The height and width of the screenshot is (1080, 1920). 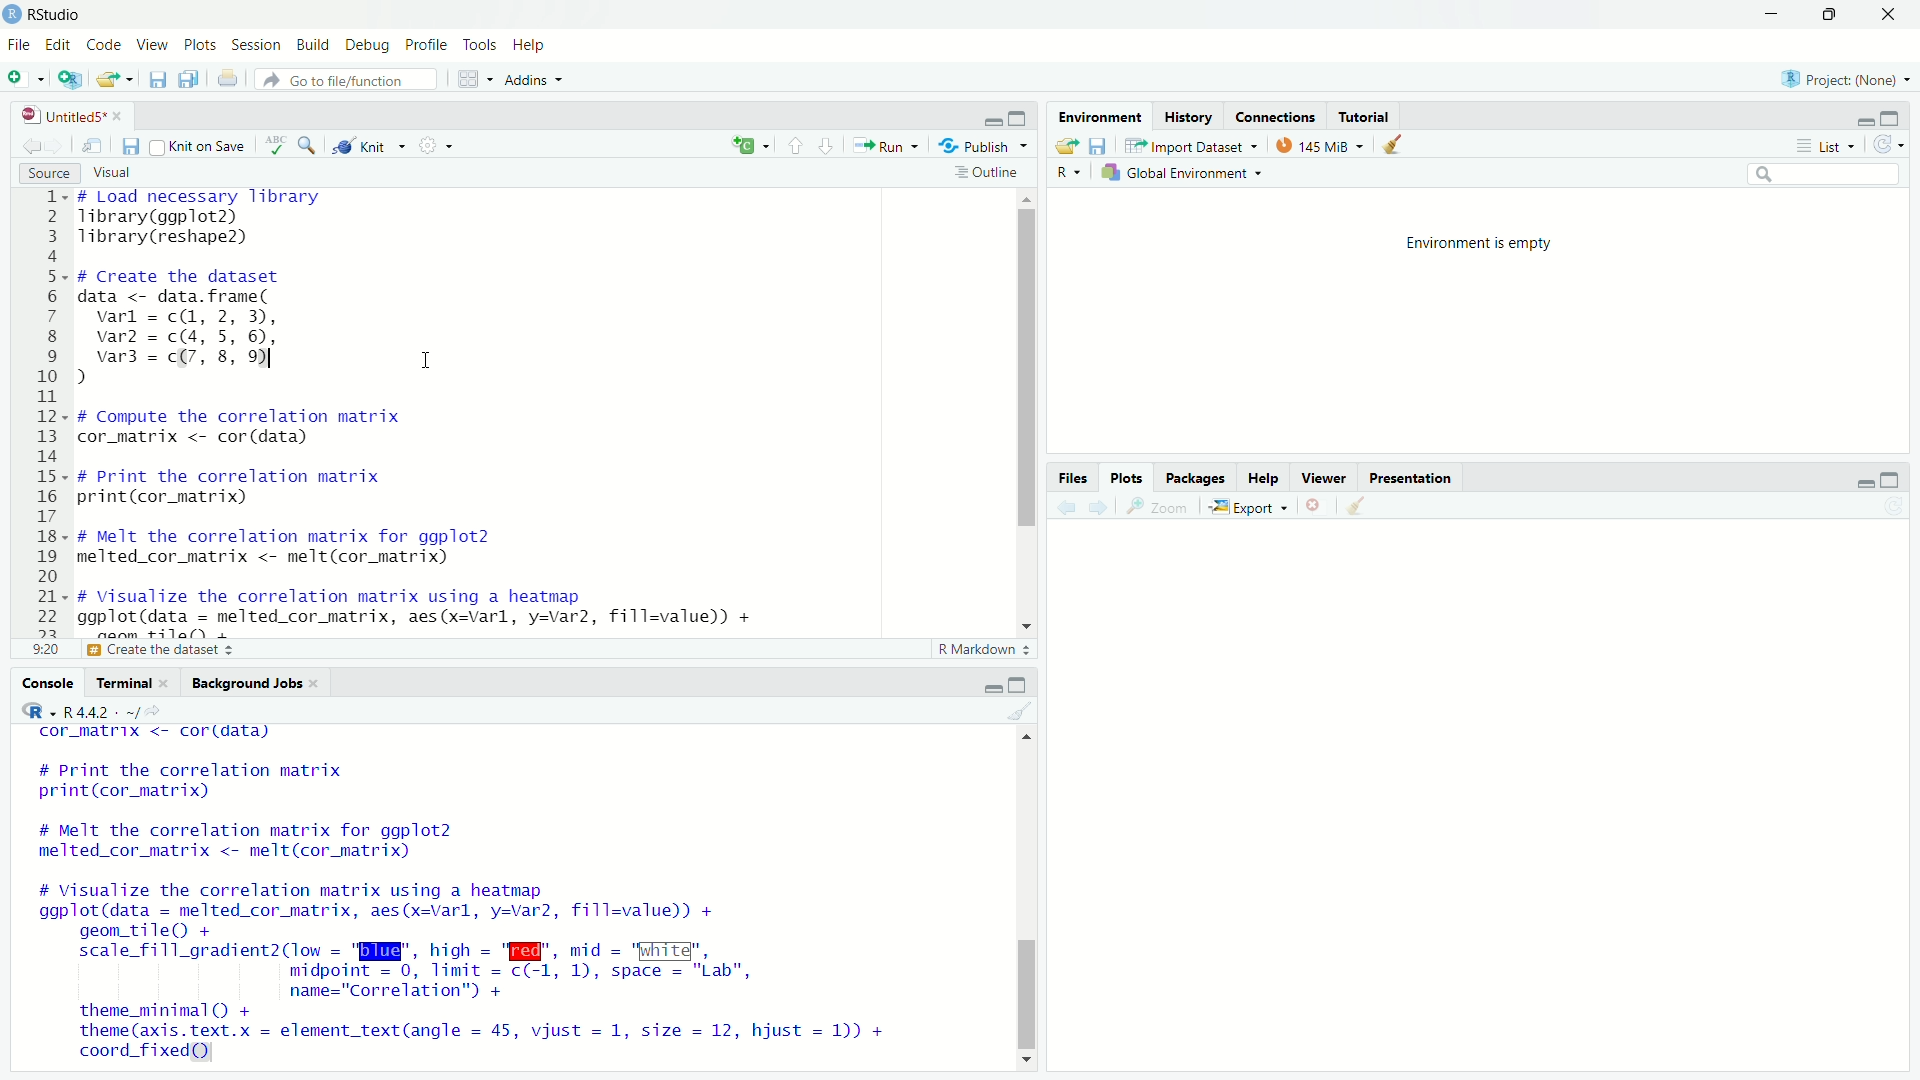 I want to click on profile, so click(x=427, y=46).